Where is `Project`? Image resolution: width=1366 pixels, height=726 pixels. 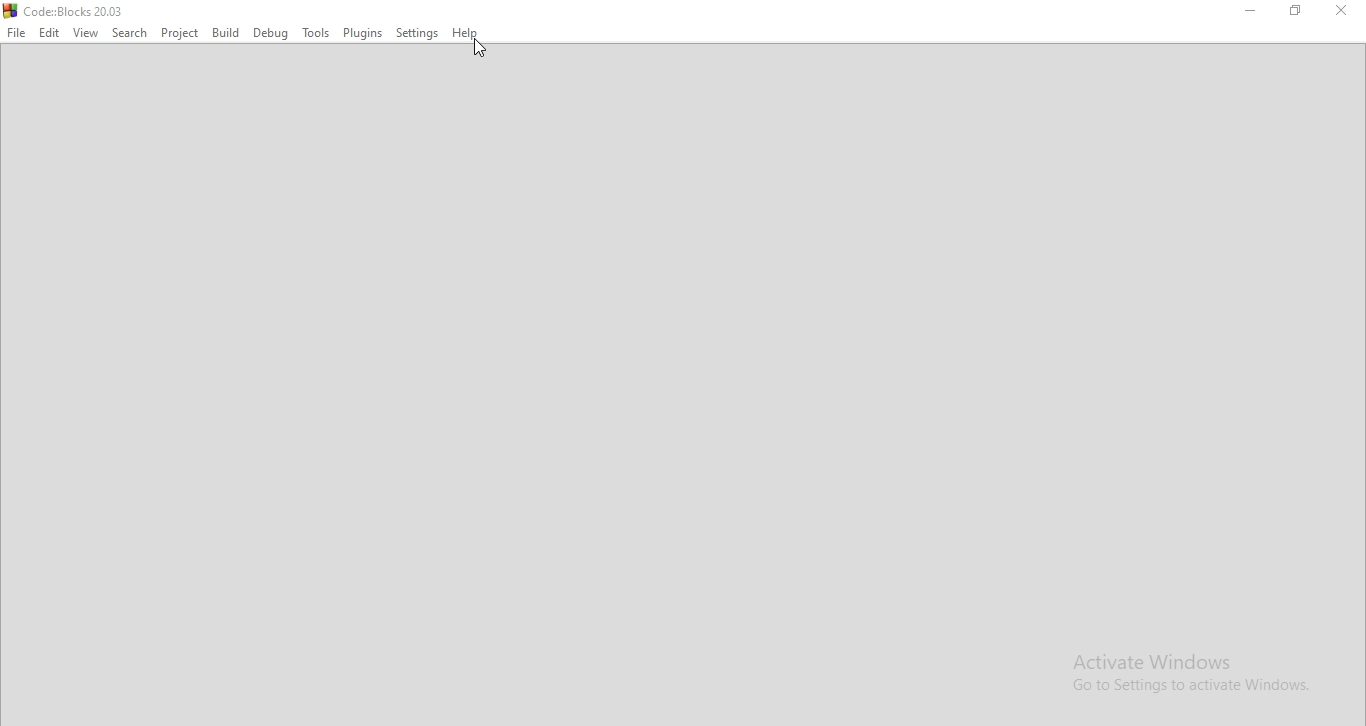
Project is located at coordinates (181, 33).